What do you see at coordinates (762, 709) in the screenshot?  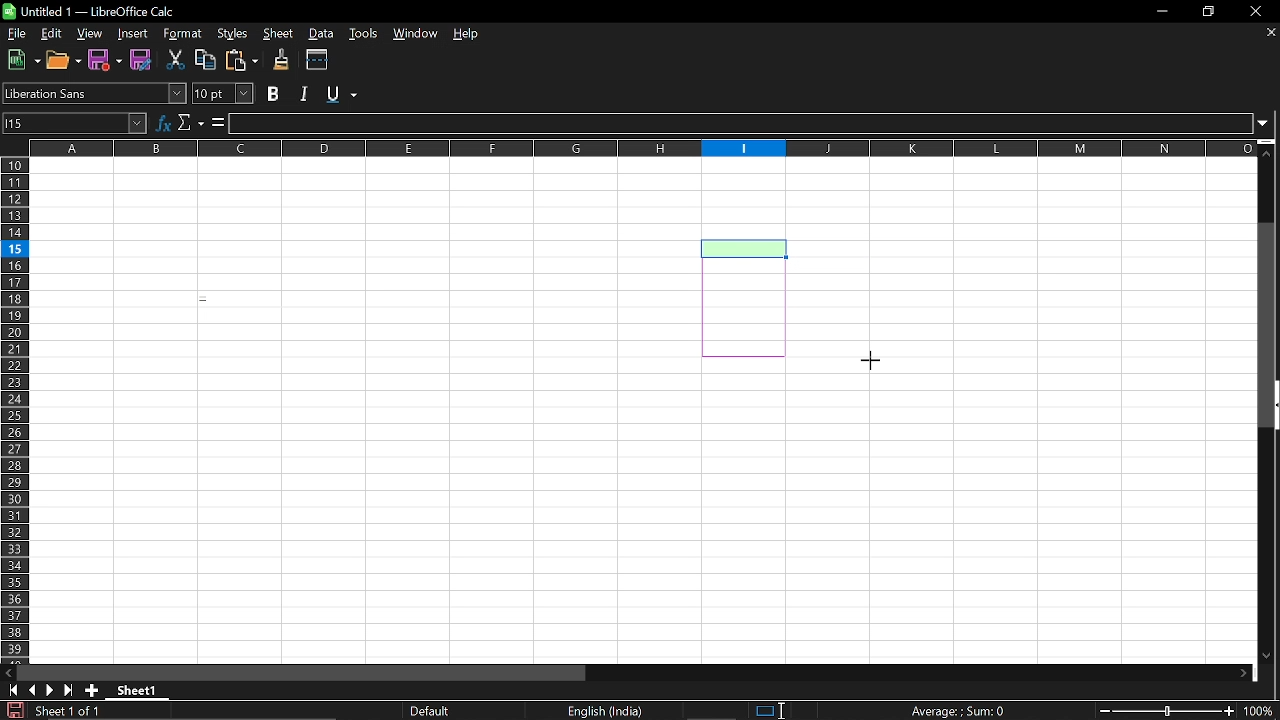 I see `Standard selection` at bounding box center [762, 709].